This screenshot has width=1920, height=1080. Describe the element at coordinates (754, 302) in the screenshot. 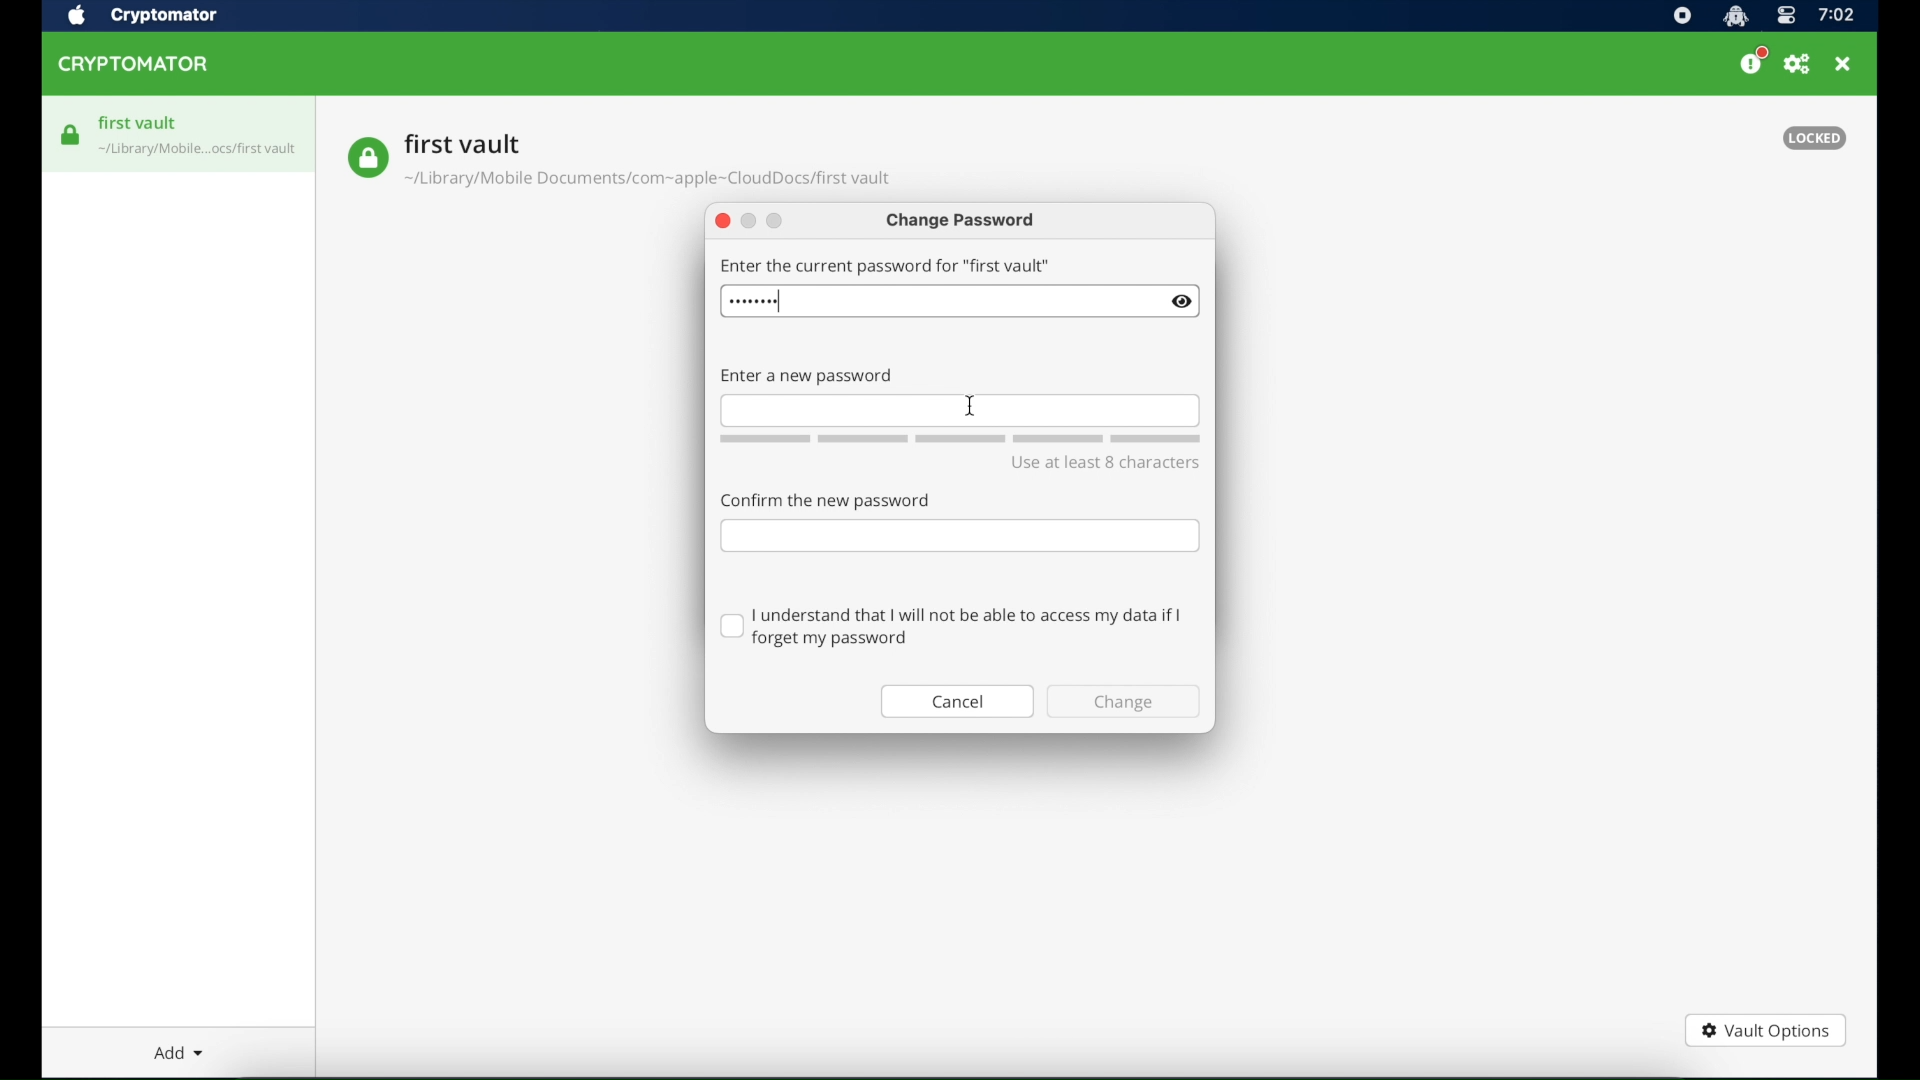

I see `hidden password` at that location.